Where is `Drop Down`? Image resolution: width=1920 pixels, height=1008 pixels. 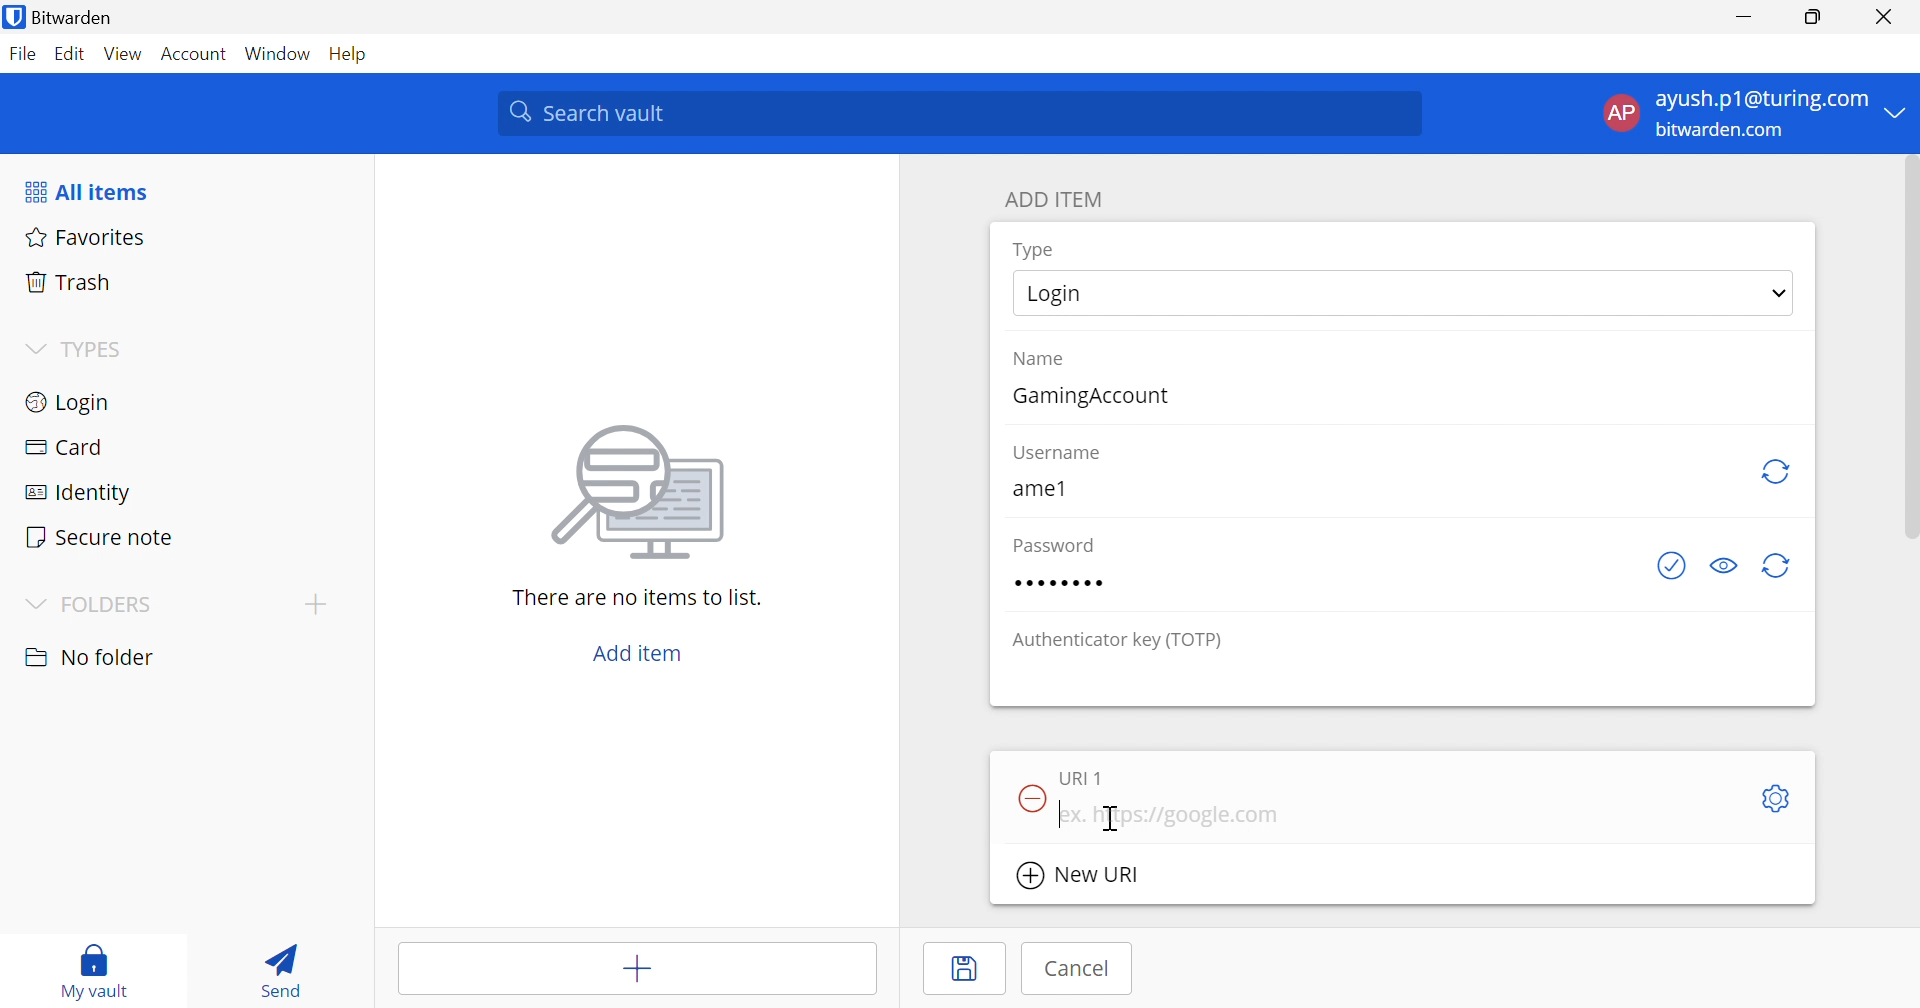
Drop Down is located at coordinates (1901, 111).